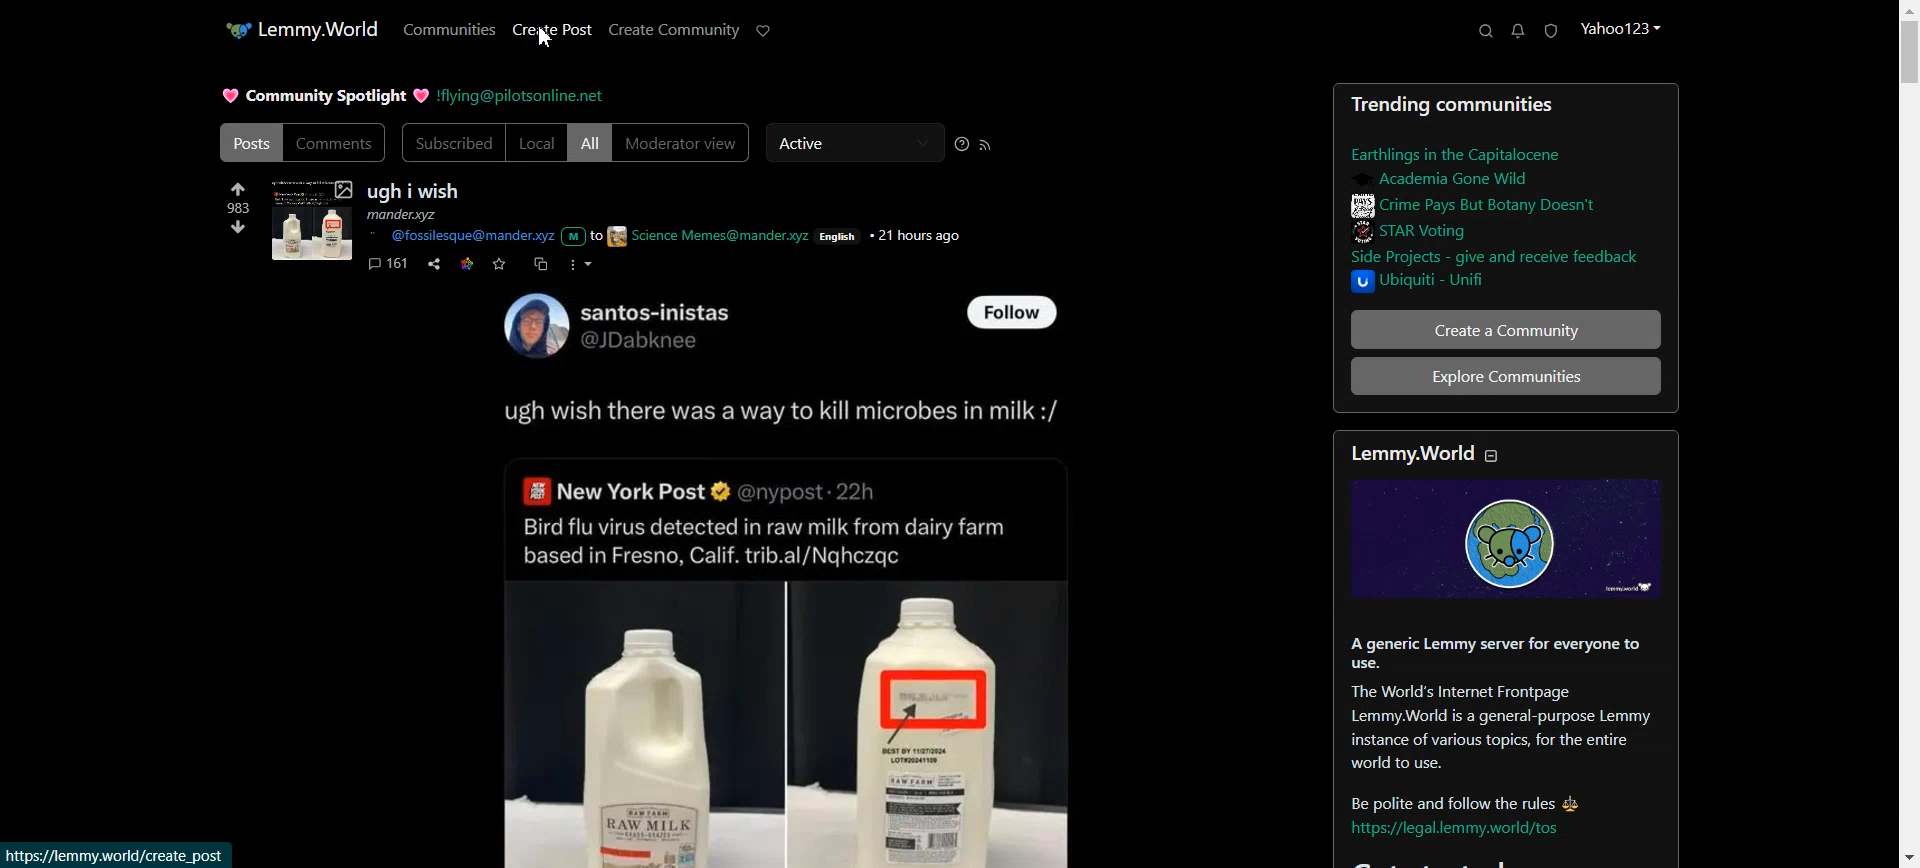  Describe the element at coordinates (540, 264) in the screenshot. I see `Cross-post` at that location.